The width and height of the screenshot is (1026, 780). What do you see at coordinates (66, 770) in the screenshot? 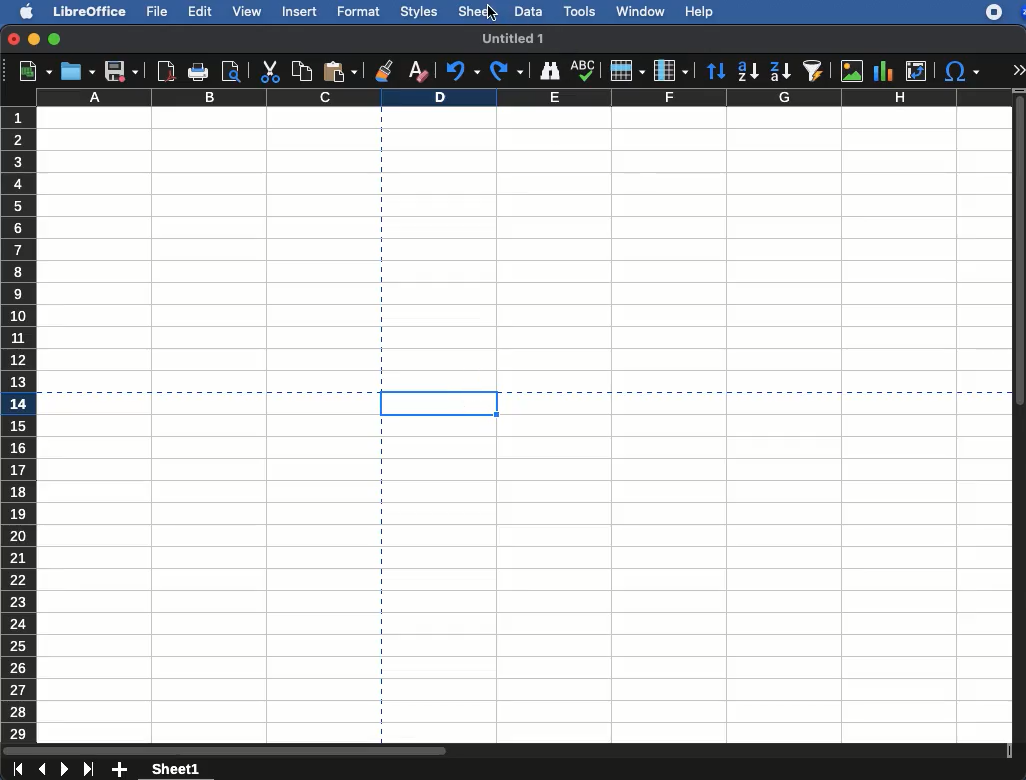
I see `next sheet` at bounding box center [66, 770].